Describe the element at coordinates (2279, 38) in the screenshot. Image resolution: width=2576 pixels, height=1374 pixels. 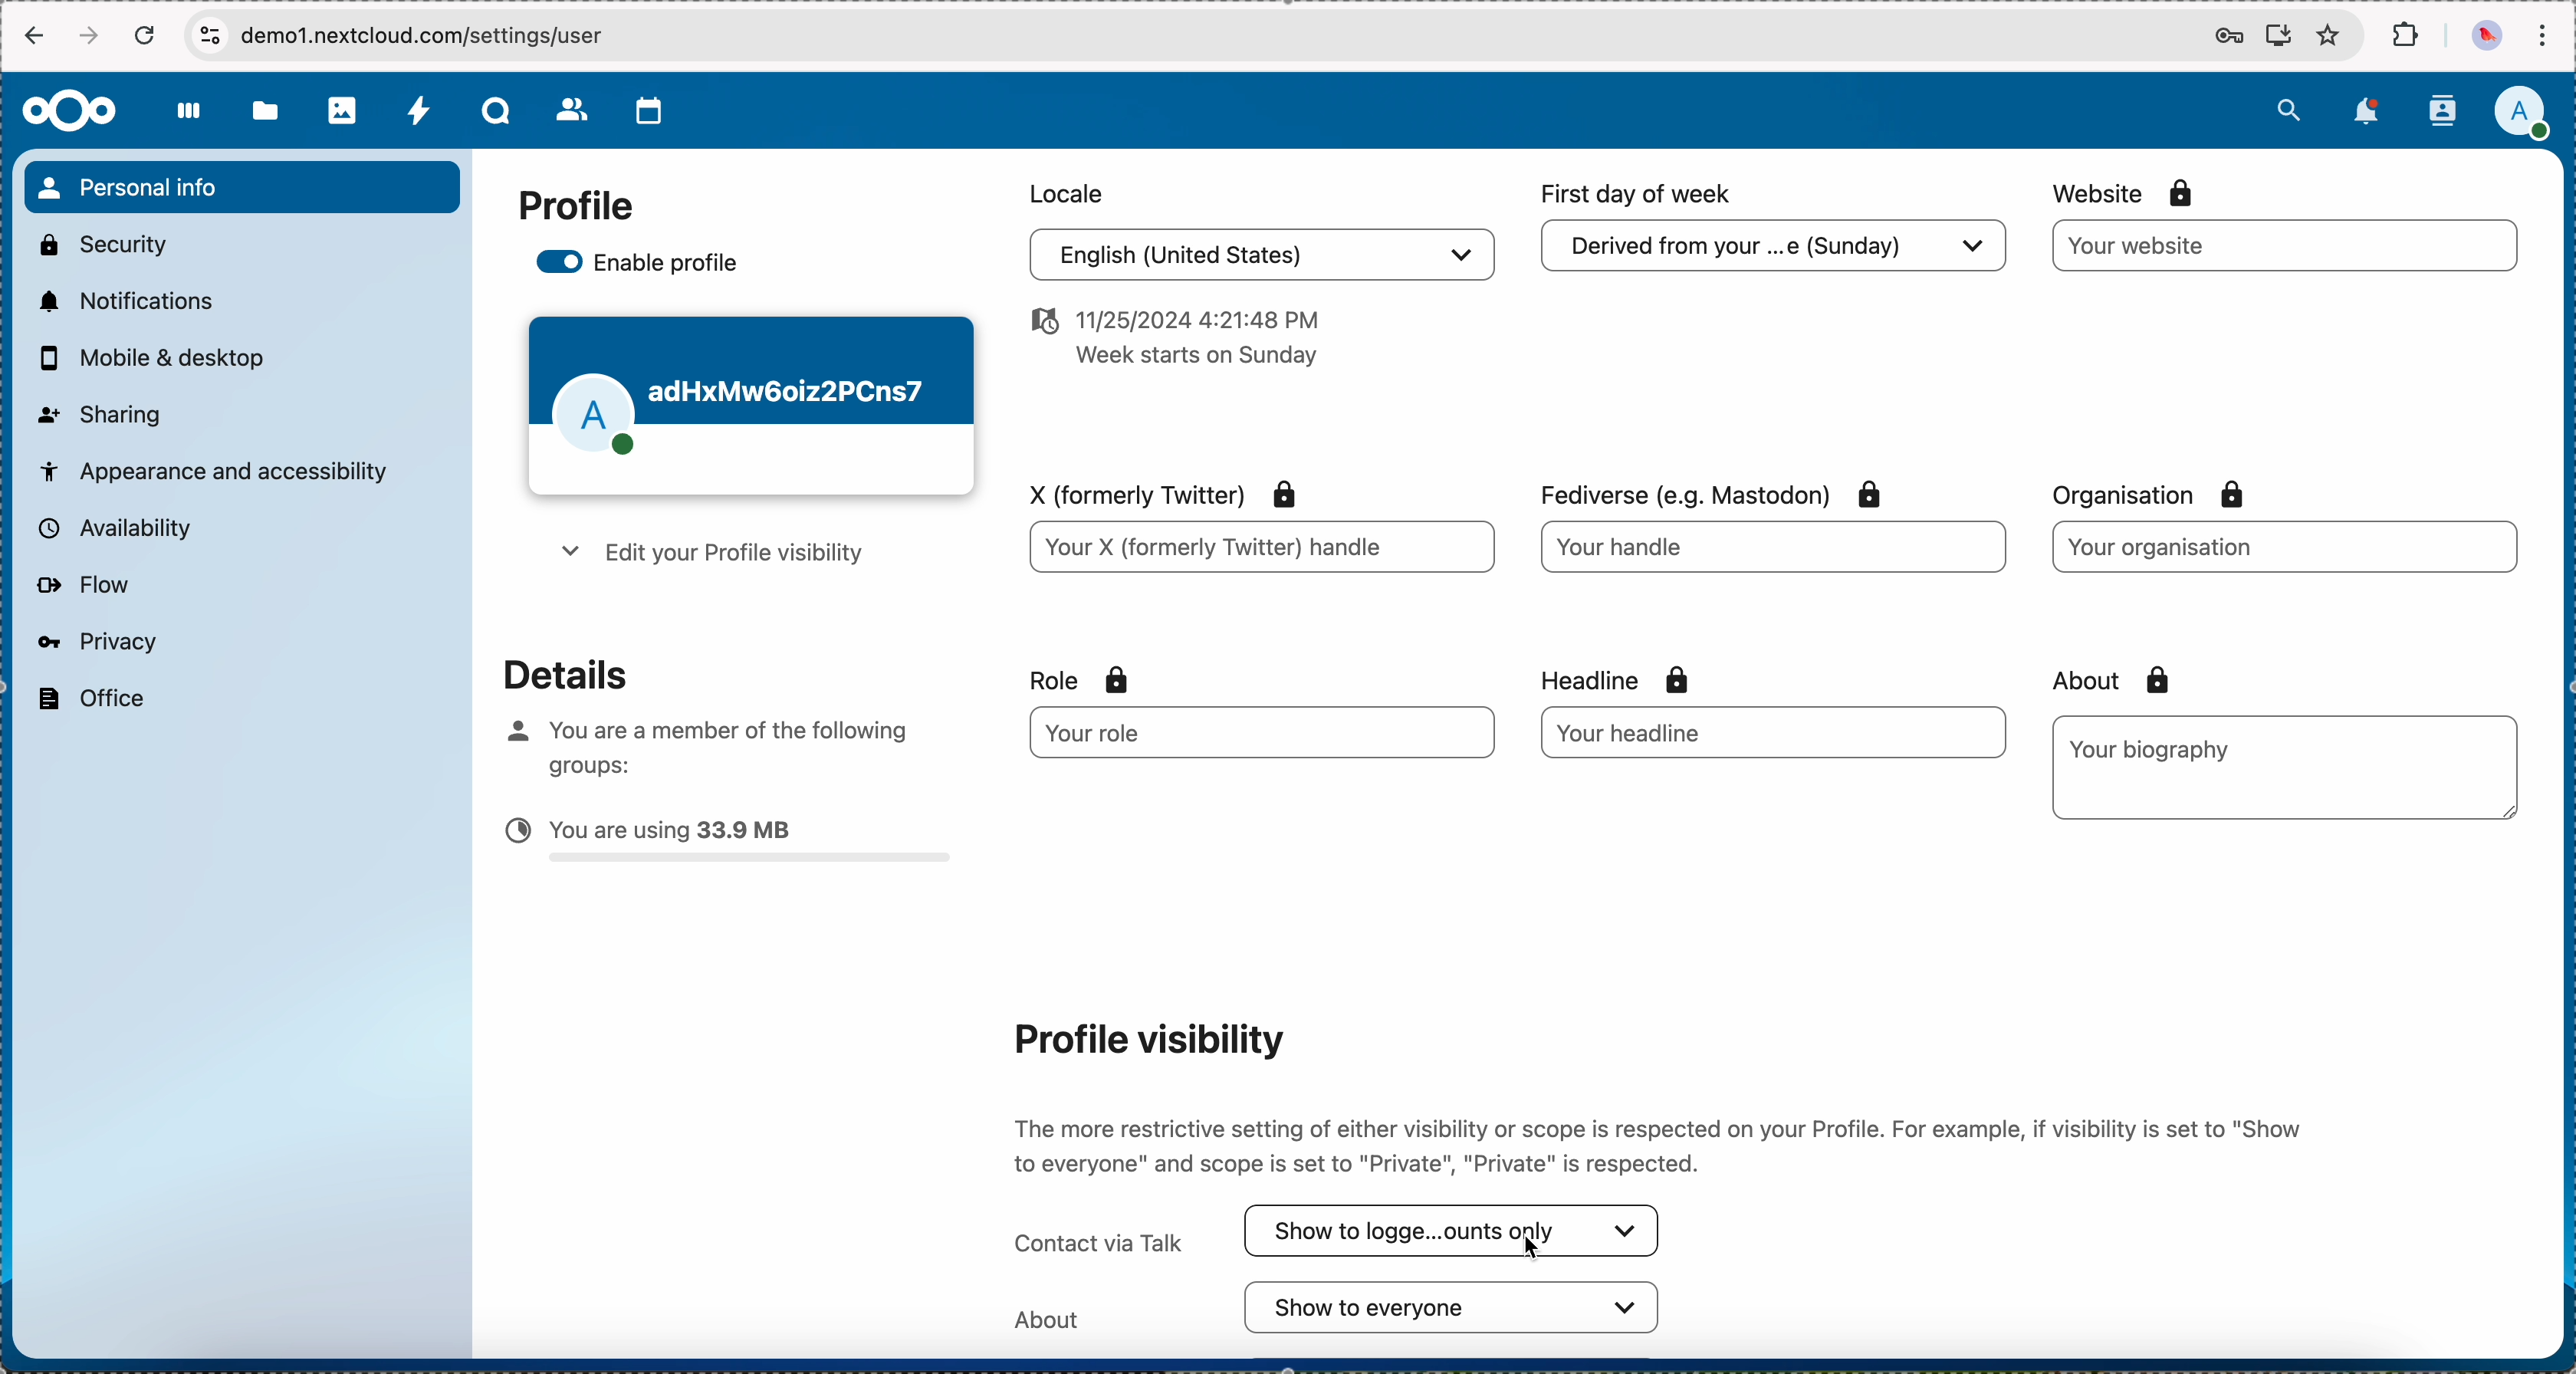
I see `install Nextcloud` at that location.